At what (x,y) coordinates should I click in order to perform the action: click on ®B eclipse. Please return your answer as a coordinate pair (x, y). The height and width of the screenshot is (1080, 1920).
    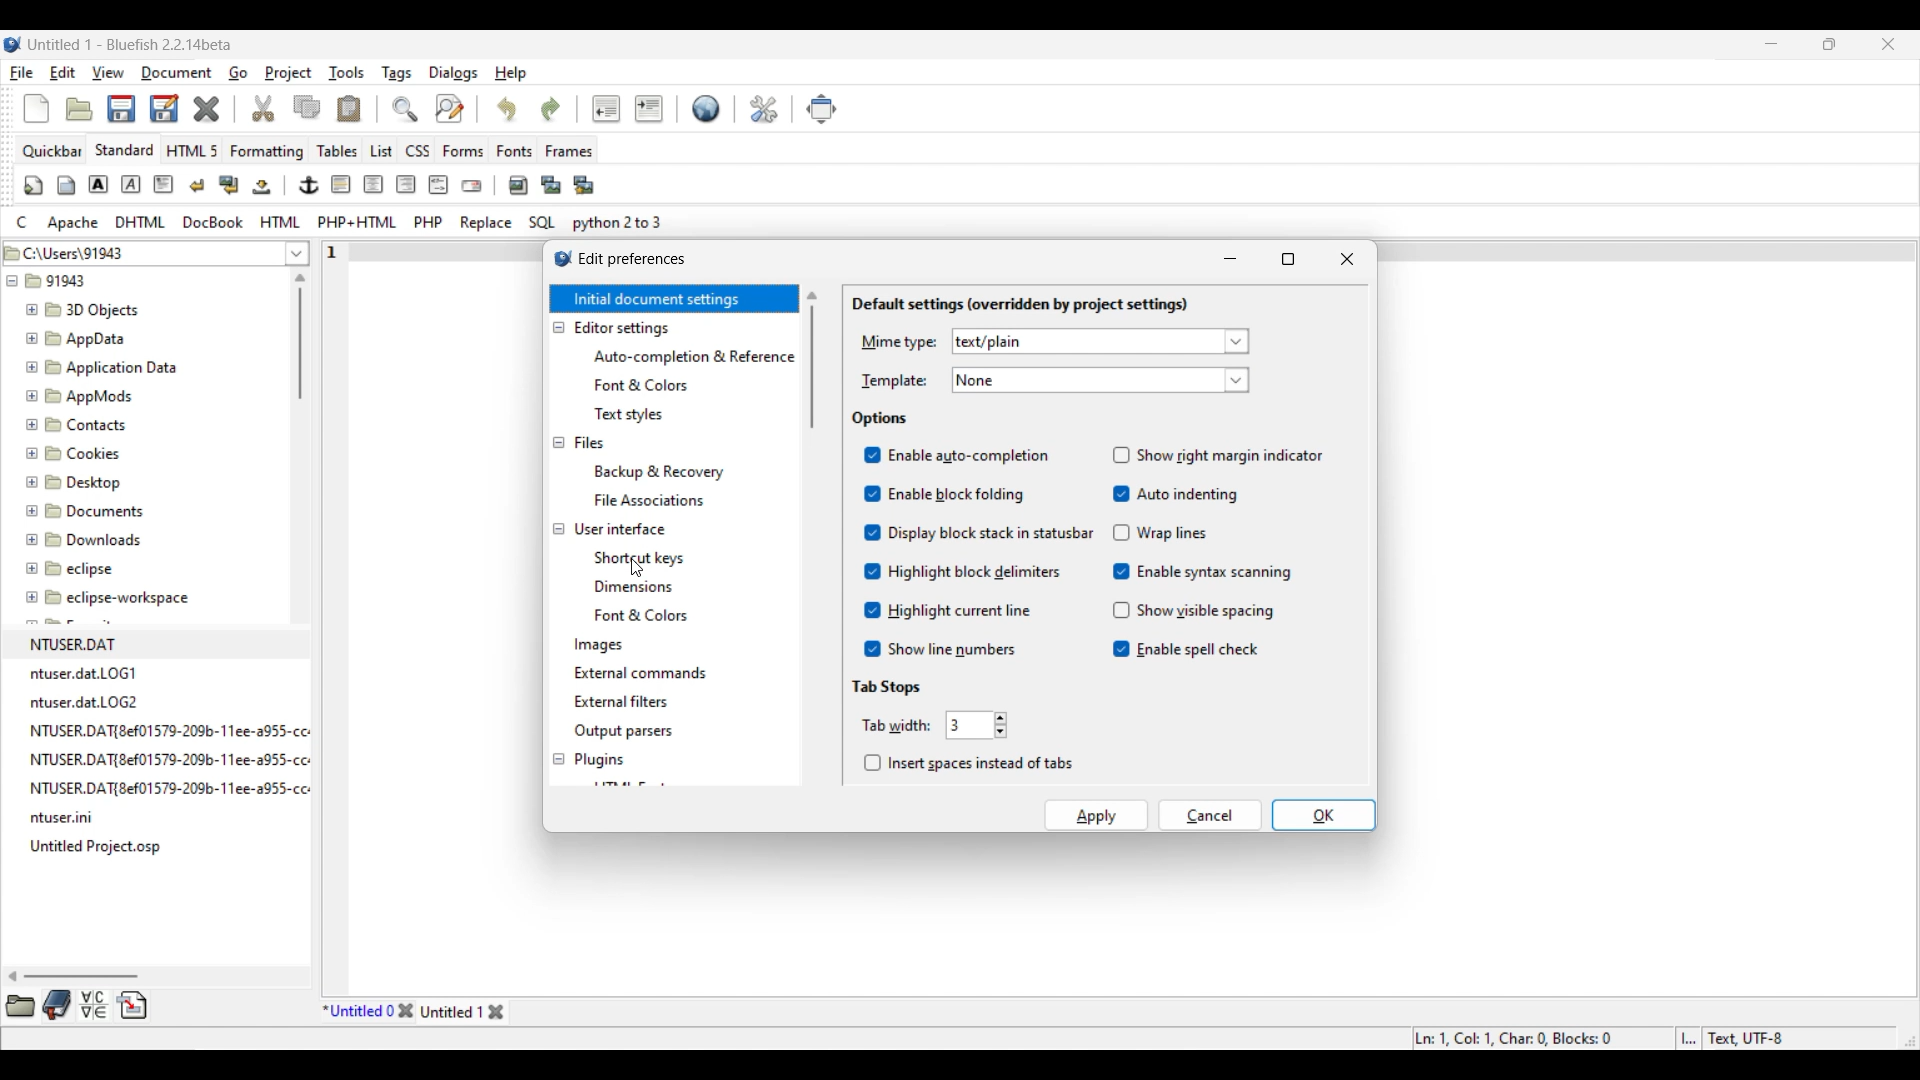
    Looking at the image, I should click on (70, 568).